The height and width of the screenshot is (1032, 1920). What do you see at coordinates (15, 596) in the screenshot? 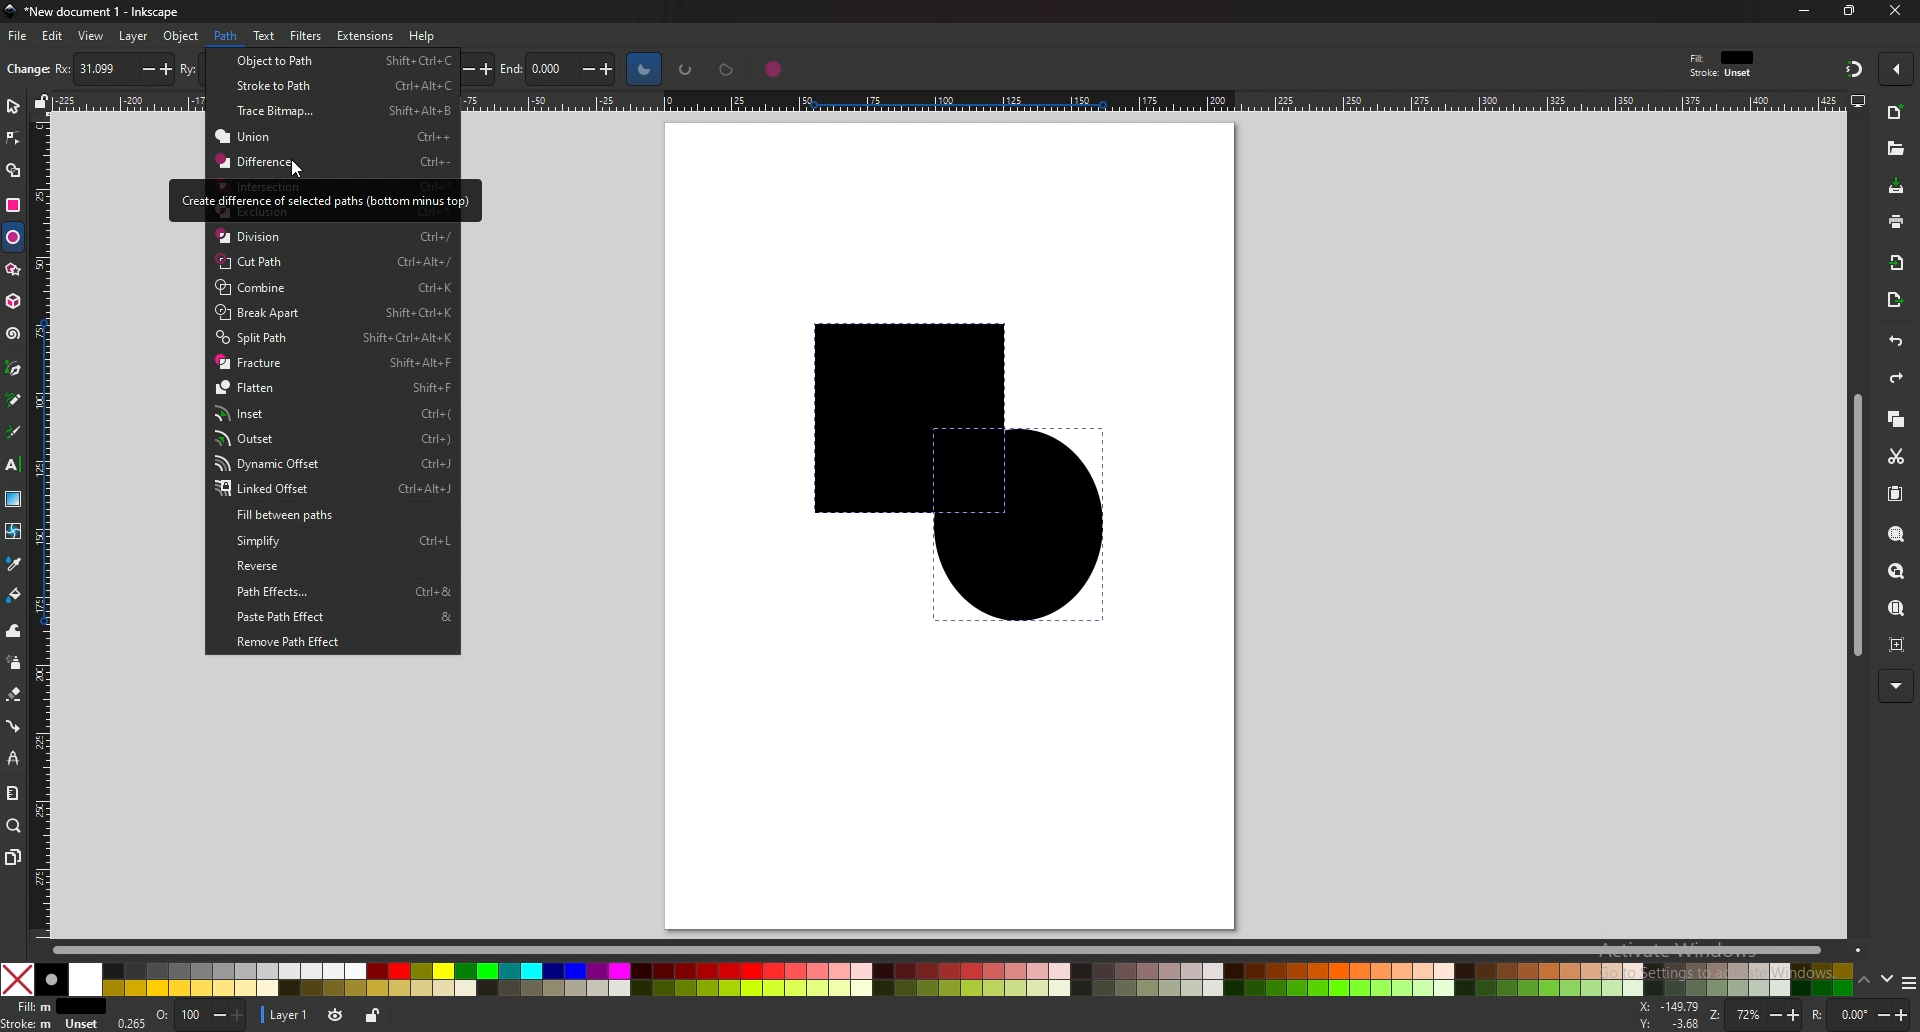
I see `paint bucket` at bounding box center [15, 596].